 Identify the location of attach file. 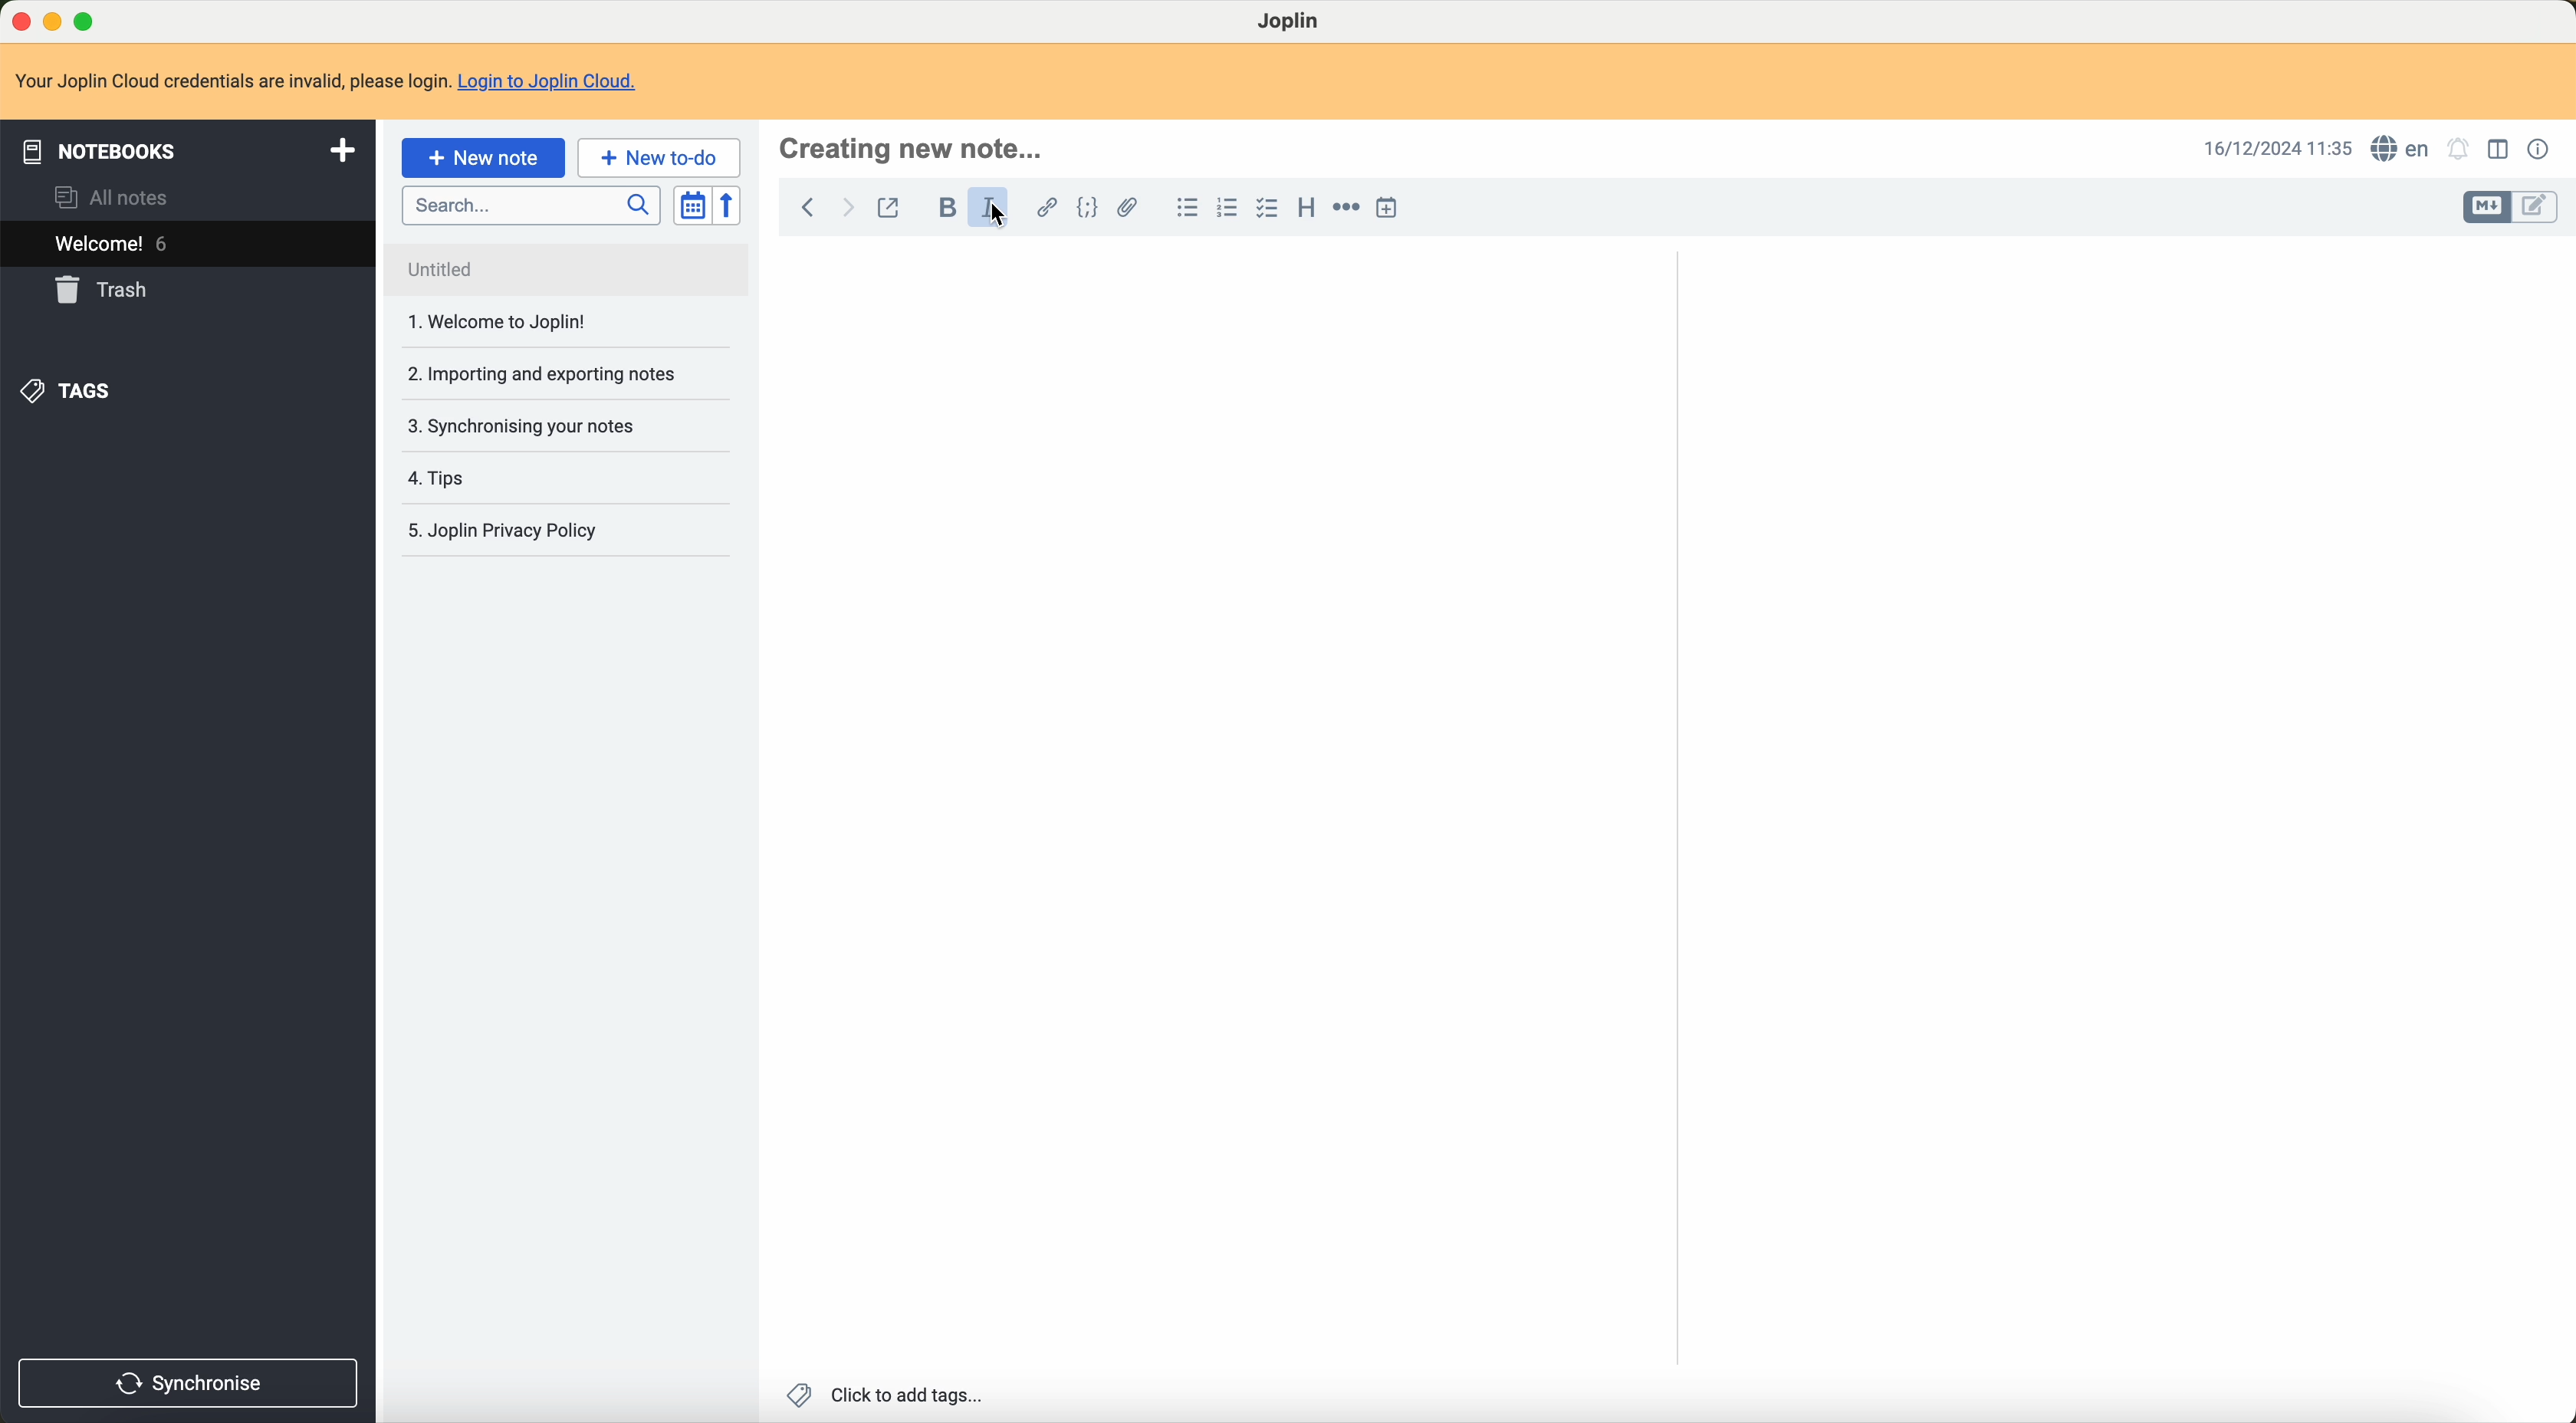
(1128, 207).